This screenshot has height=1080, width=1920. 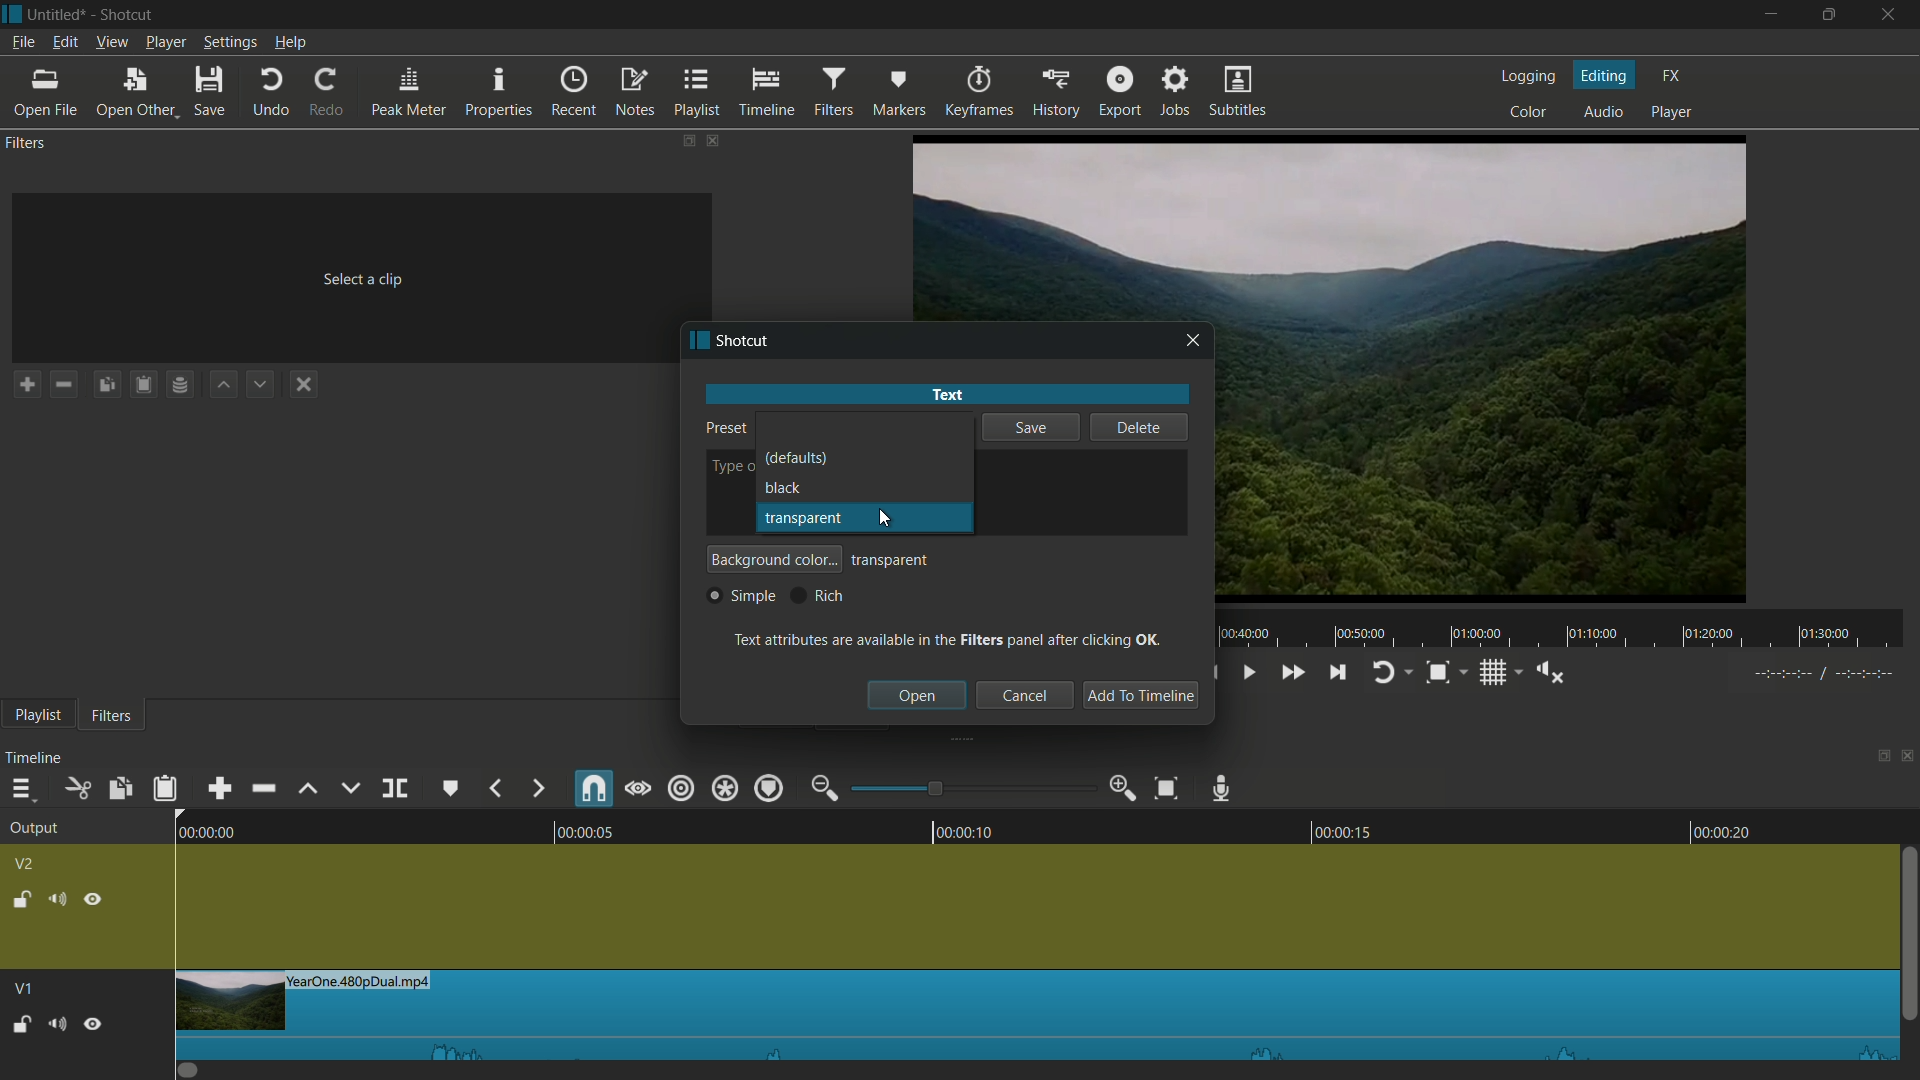 I want to click on imported file in timeline, so click(x=1037, y=1015).